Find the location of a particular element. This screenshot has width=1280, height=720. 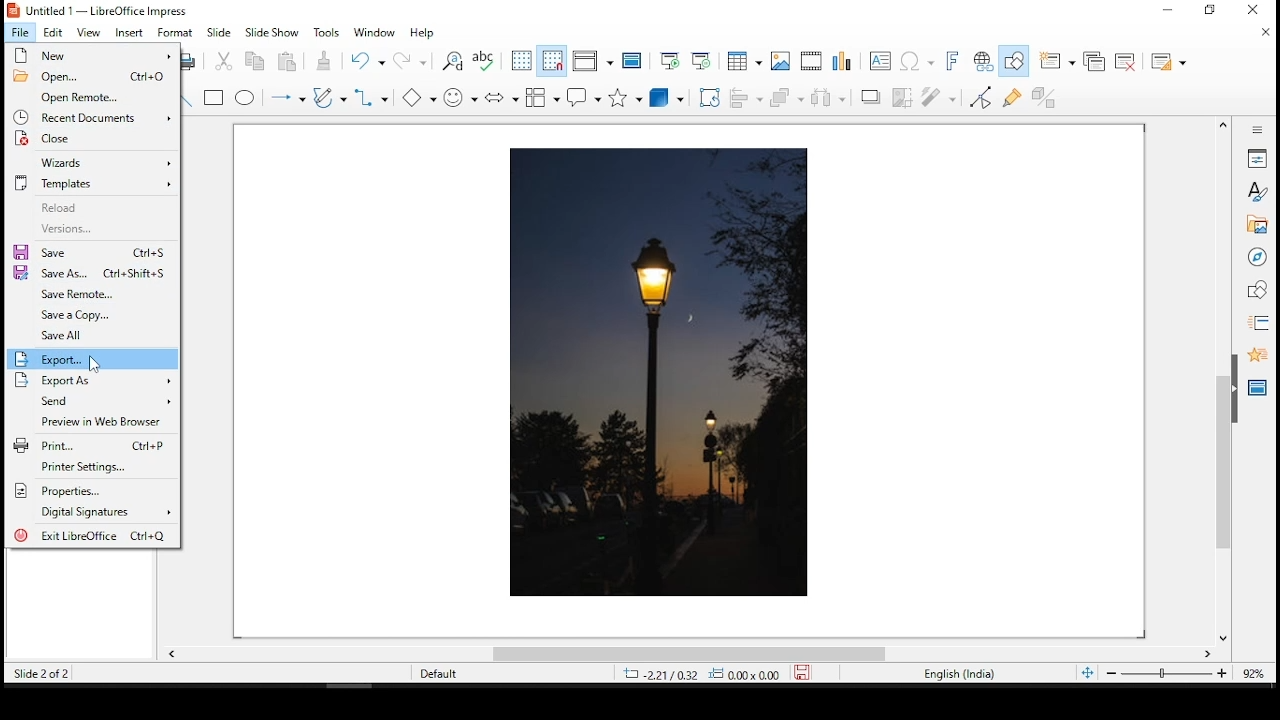

view is located at coordinates (89, 33).